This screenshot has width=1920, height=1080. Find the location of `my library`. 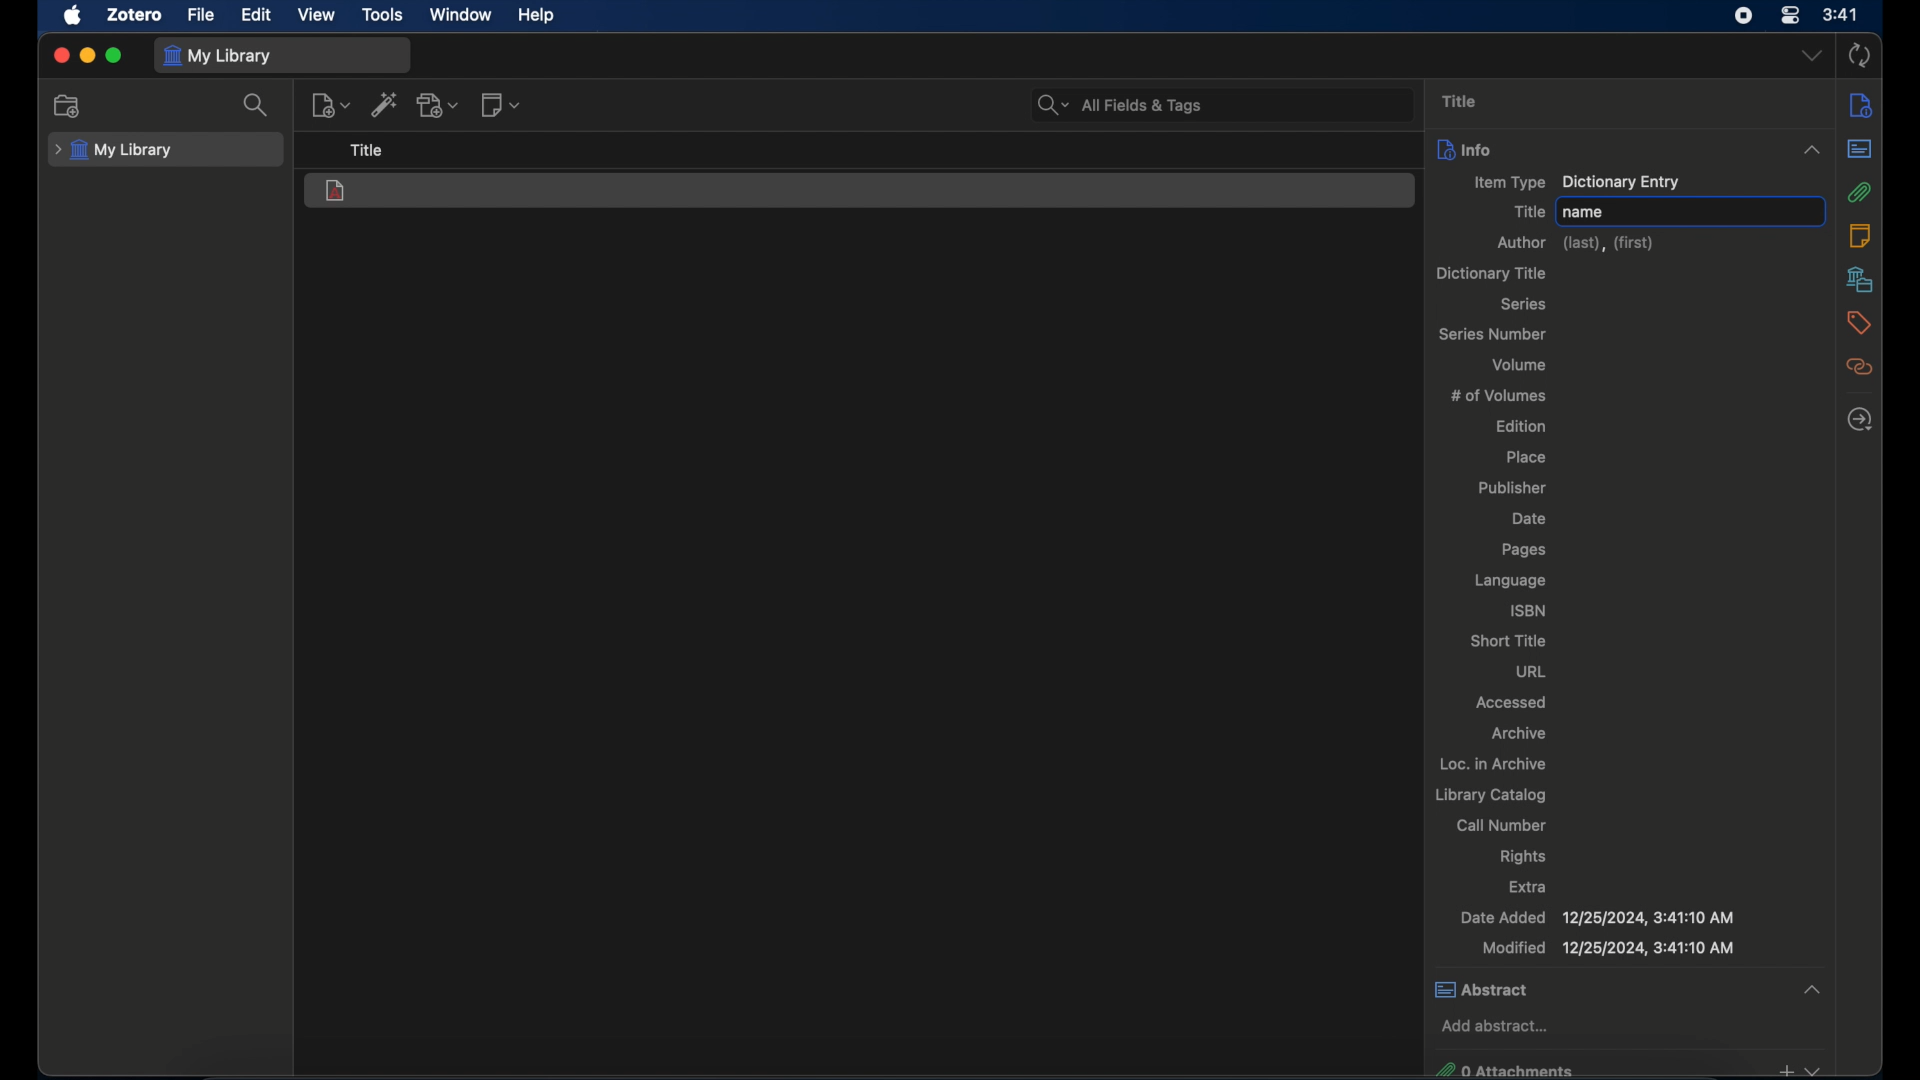

my library is located at coordinates (113, 151).